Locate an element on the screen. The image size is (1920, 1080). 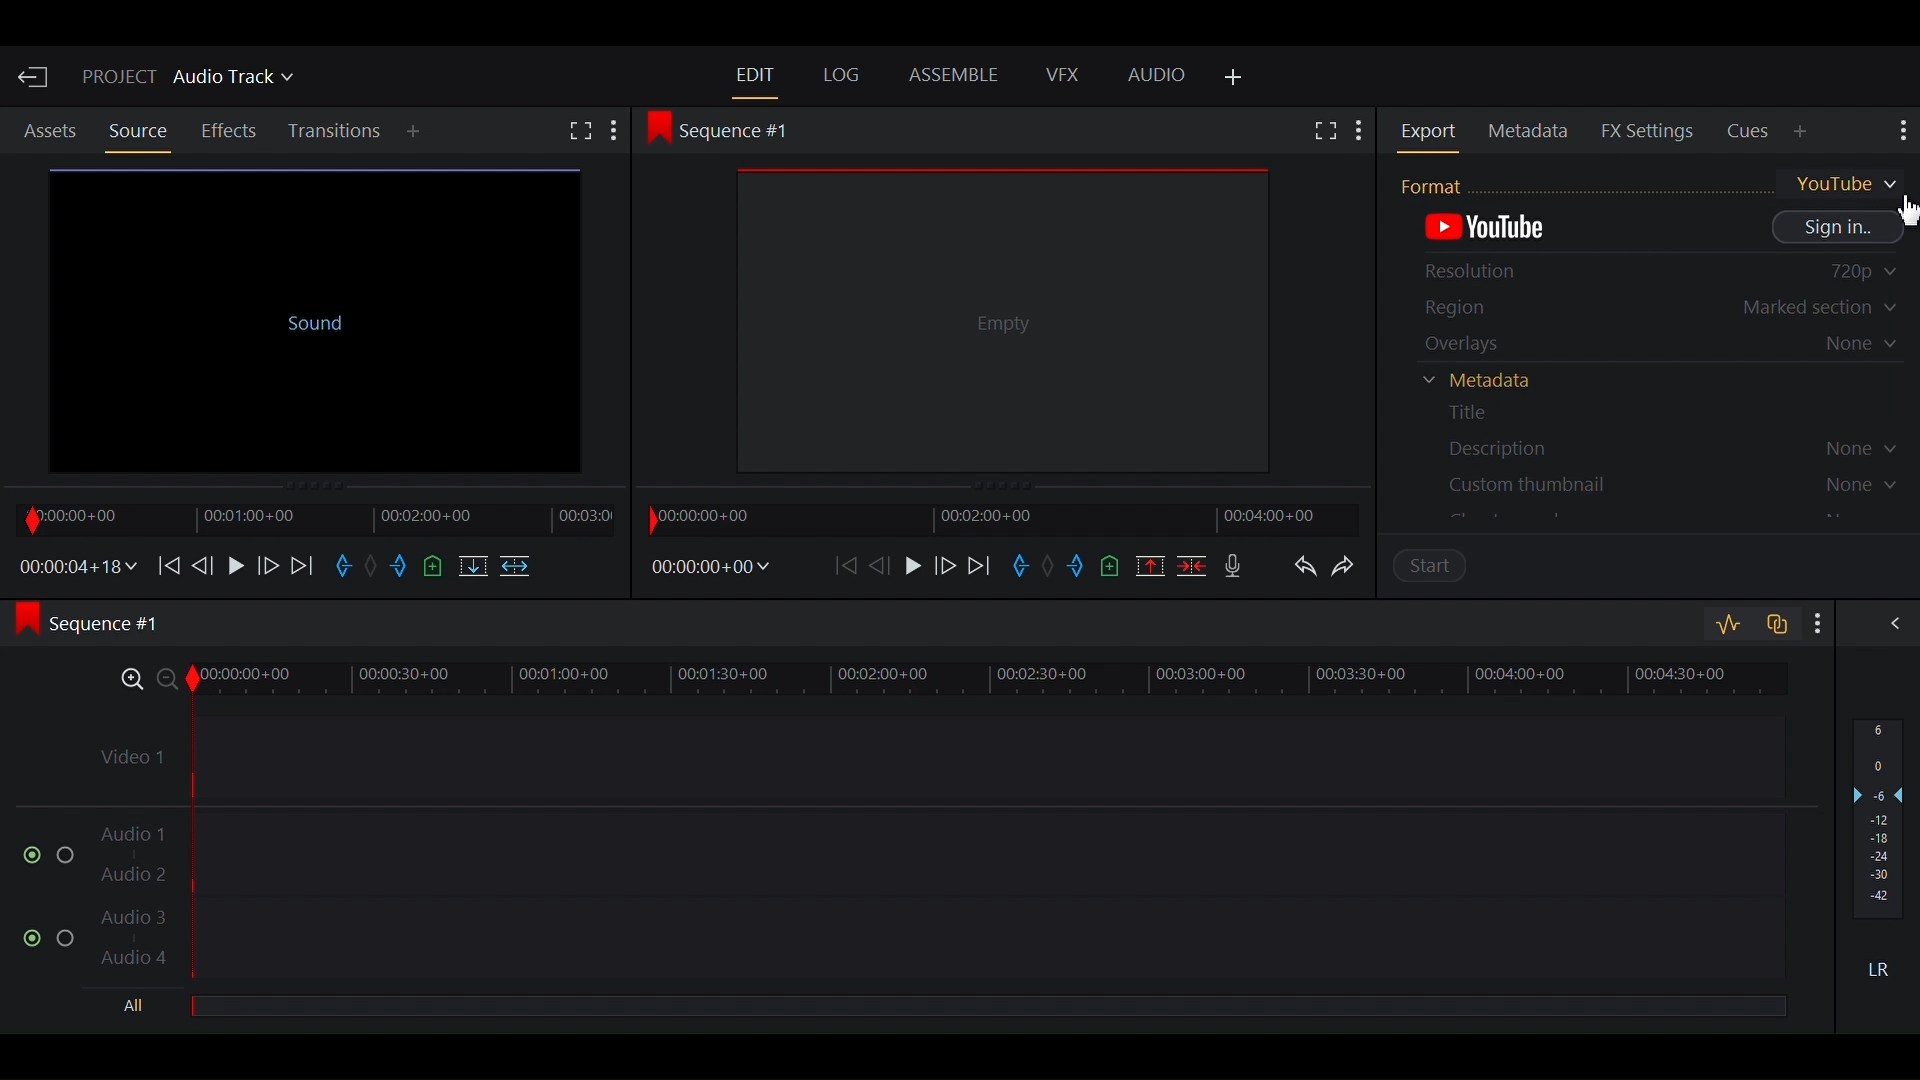
Video Track is located at coordinates (937, 750).